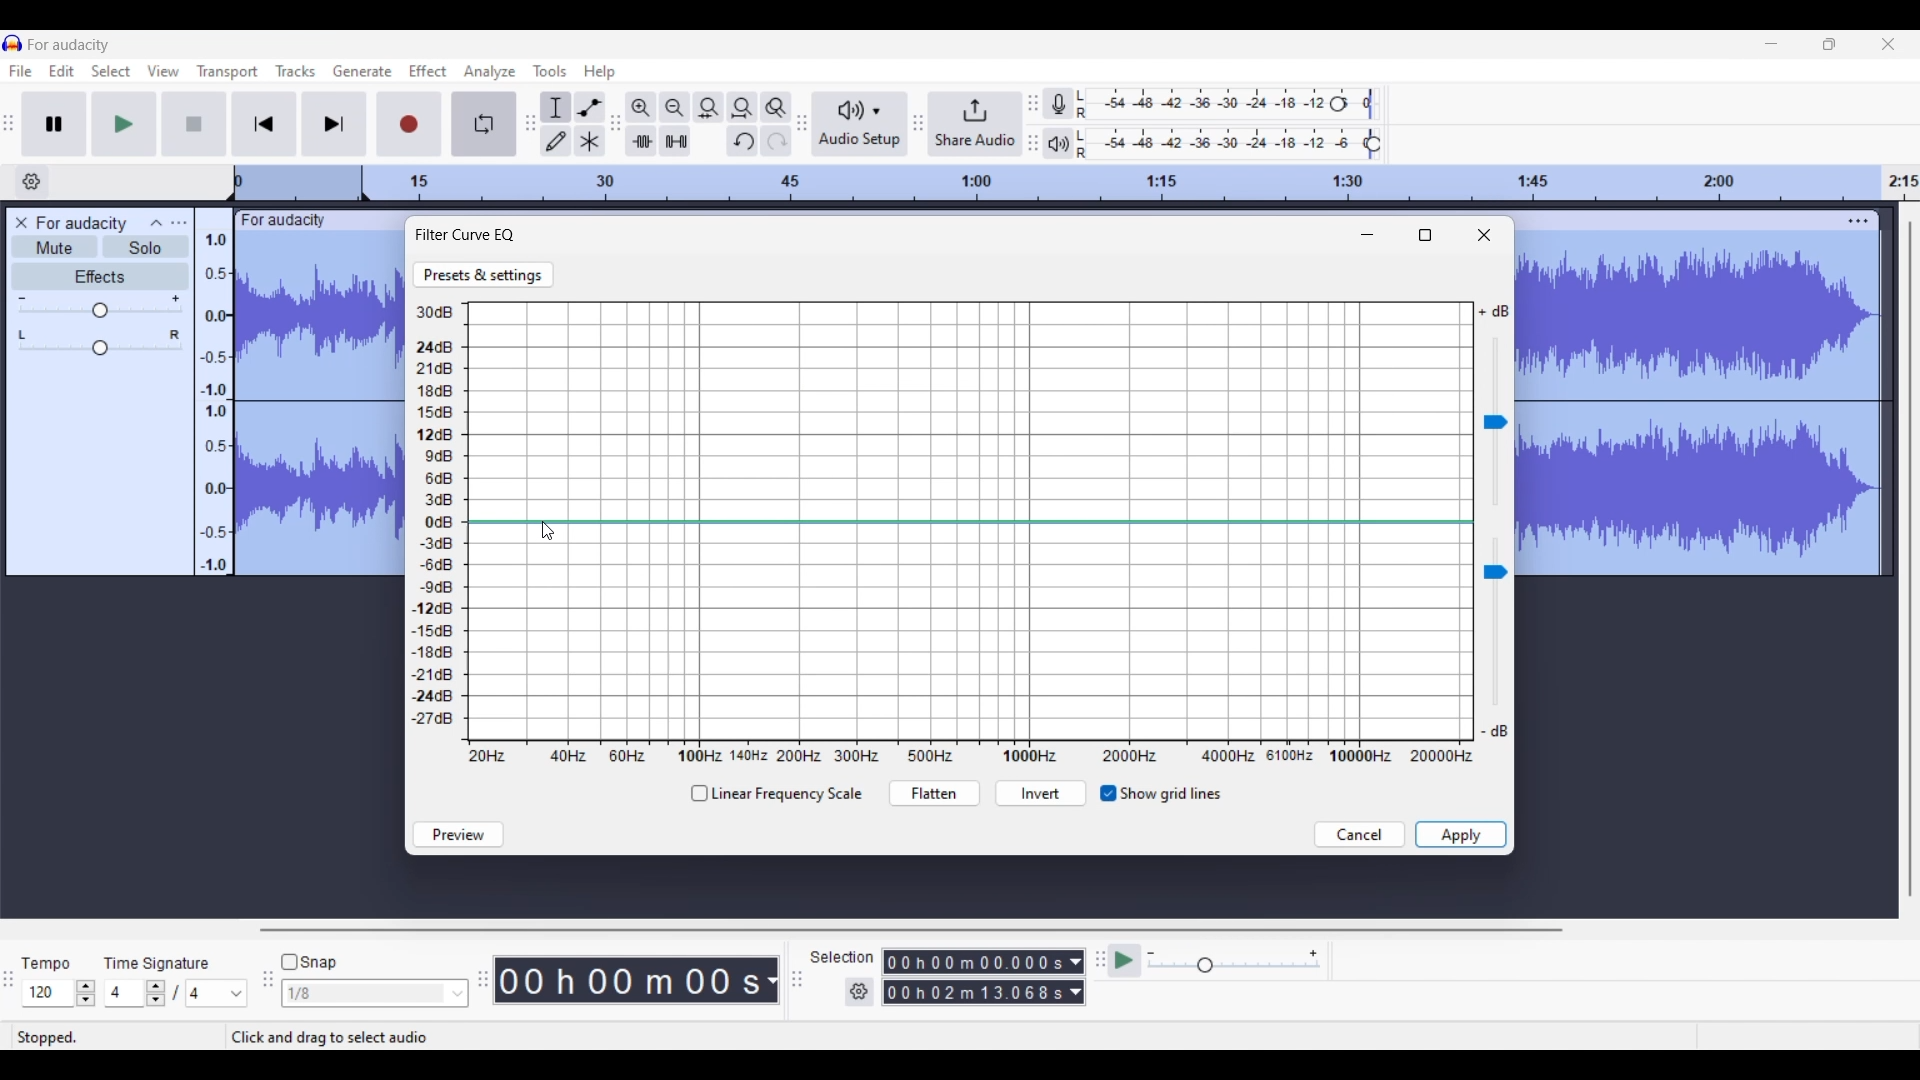 This screenshot has width=1920, height=1080. Describe the element at coordinates (1152, 953) in the screenshot. I see `Min. playback speed` at that location.